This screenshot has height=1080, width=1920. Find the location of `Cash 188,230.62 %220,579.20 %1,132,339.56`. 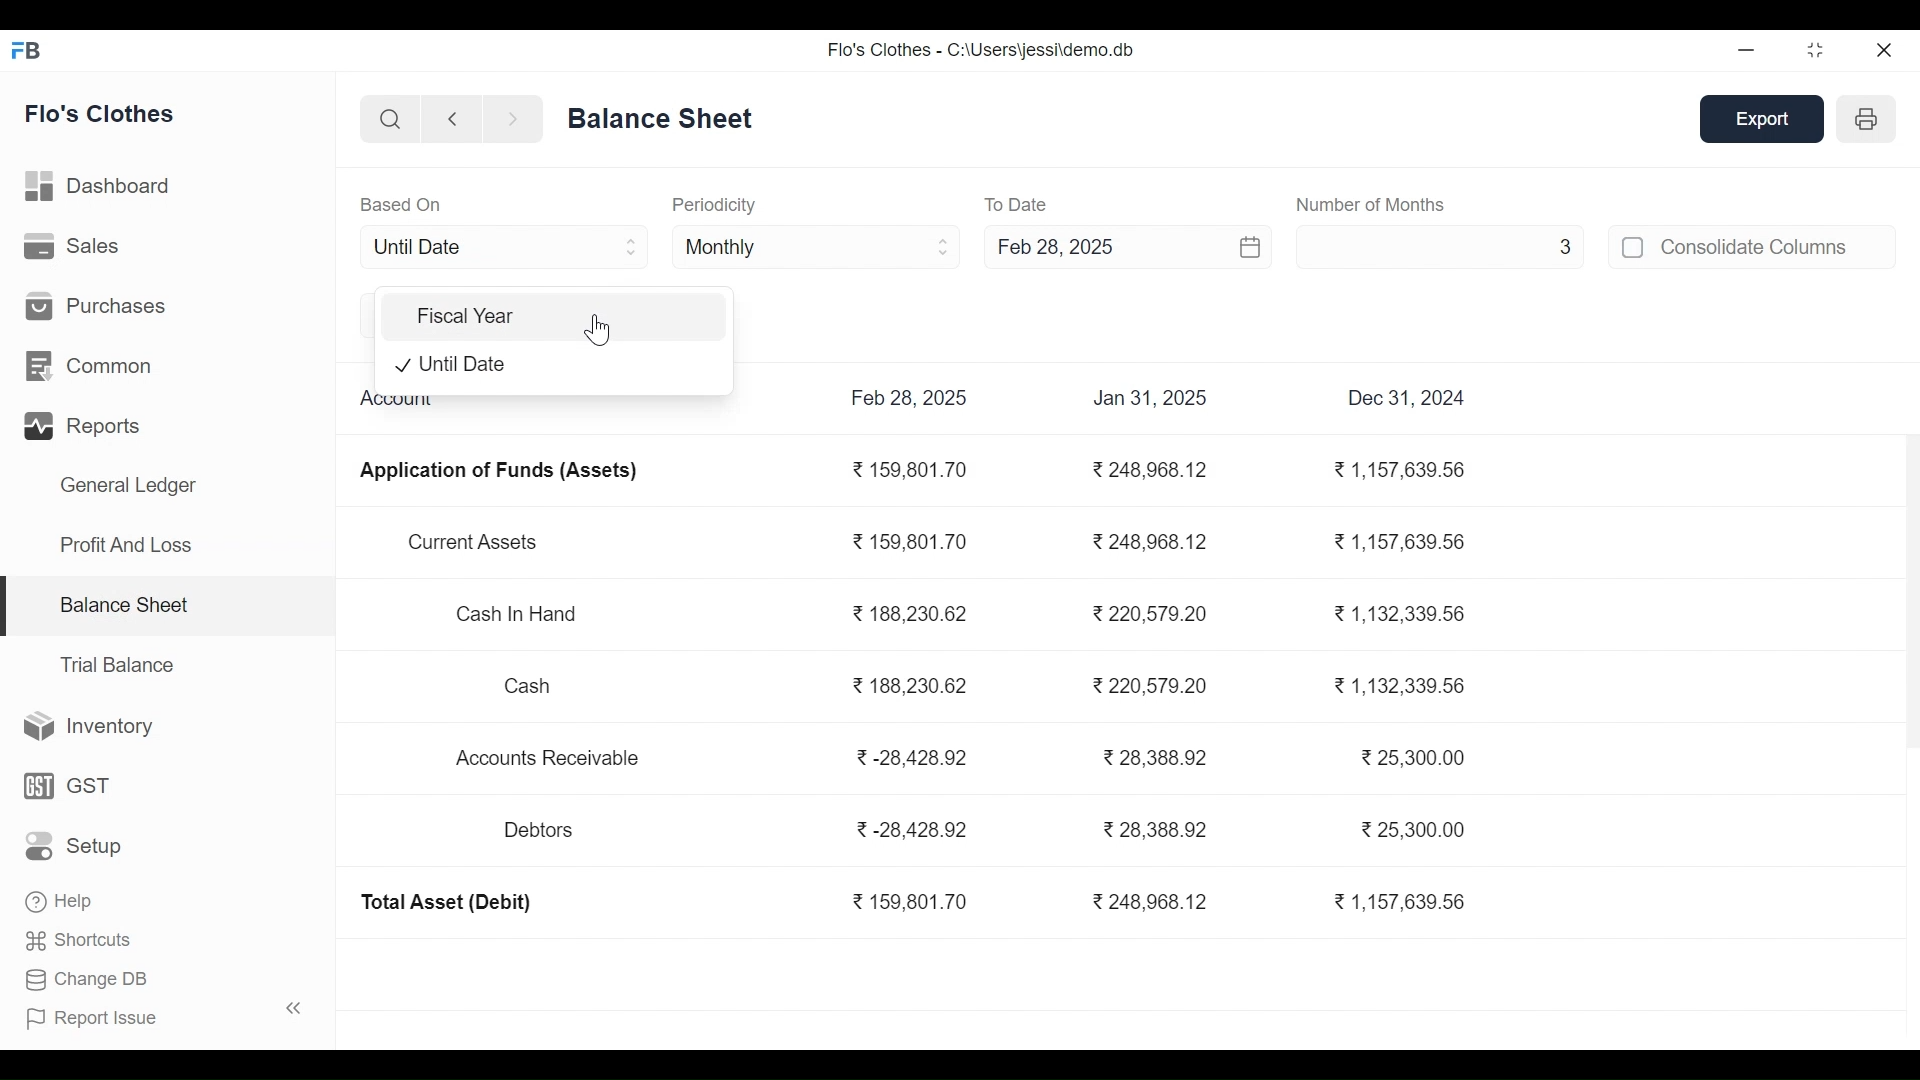

Cash 188,230.62 %220,579.20 %1,132,339.56 is located at coordinates (987, 683).